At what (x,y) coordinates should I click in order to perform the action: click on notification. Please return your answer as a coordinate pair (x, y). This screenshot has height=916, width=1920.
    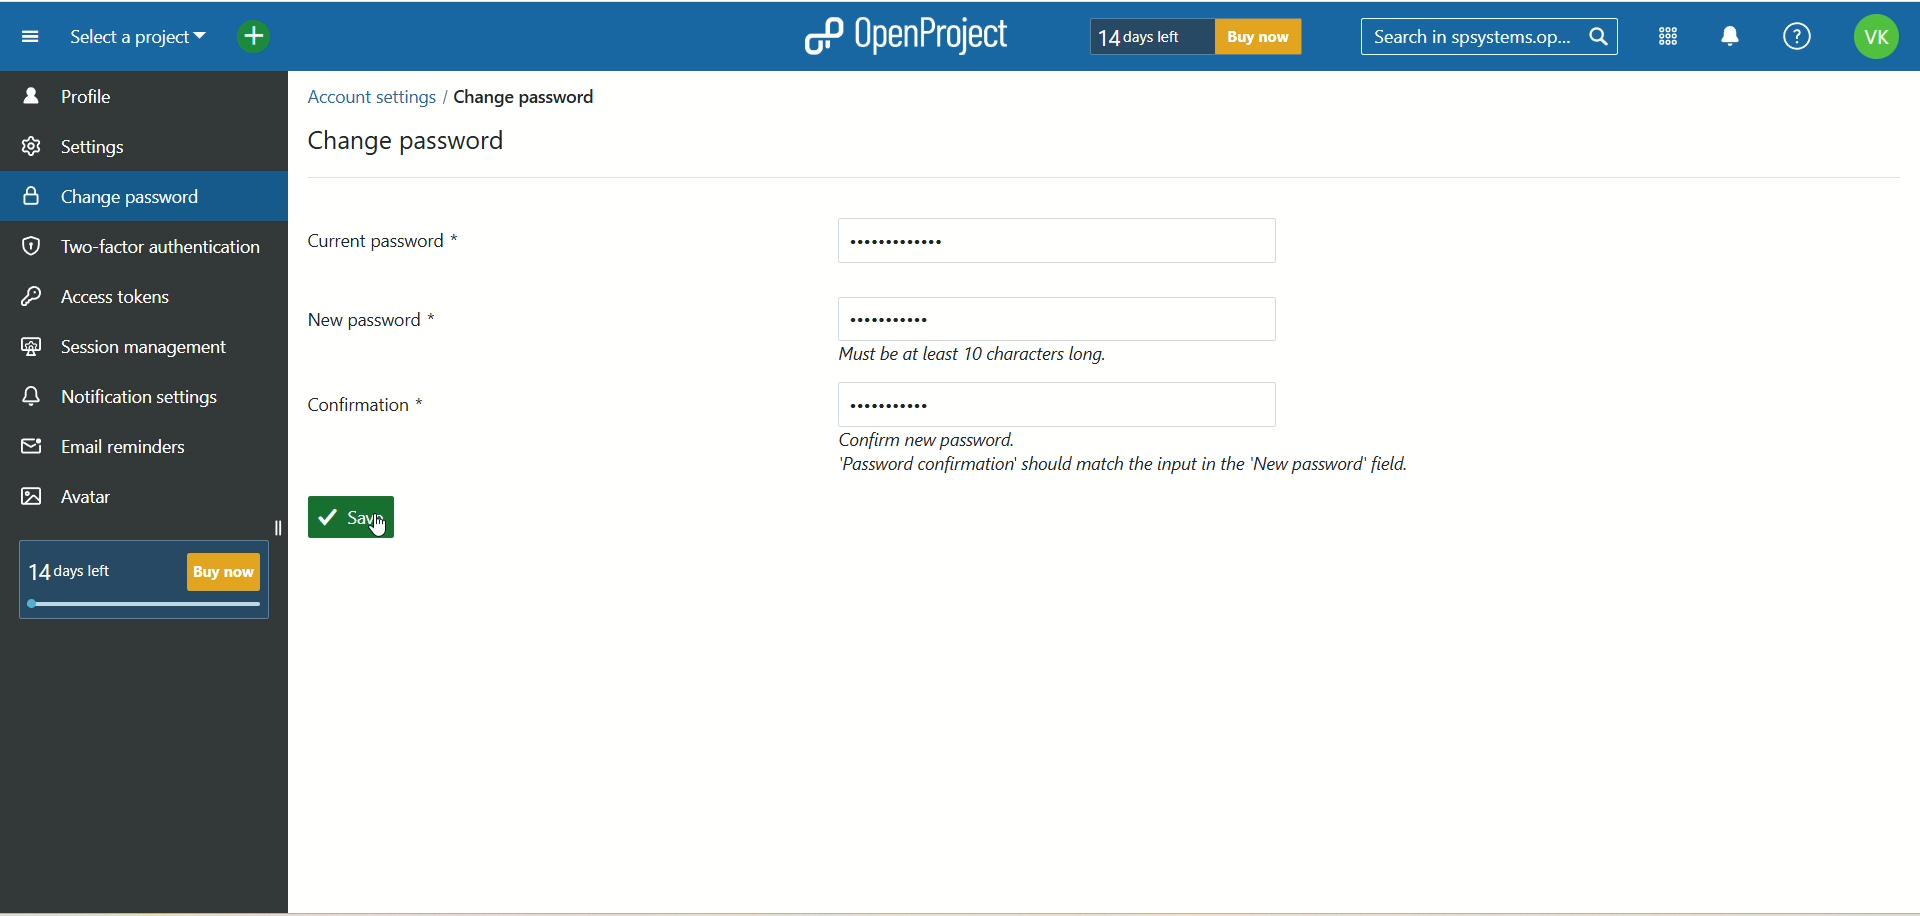
    Looking at the image, I should click on (1731, 39).